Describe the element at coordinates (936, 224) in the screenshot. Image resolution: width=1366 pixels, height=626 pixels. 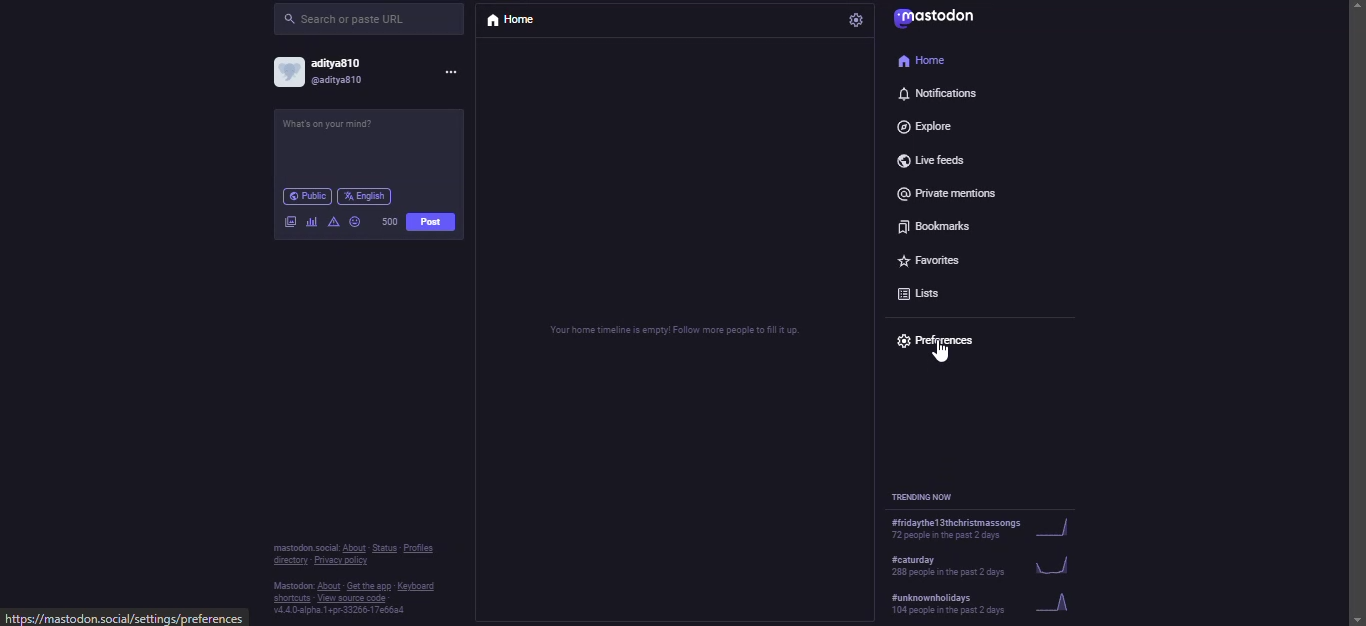
I see `bookmarks` at that location.